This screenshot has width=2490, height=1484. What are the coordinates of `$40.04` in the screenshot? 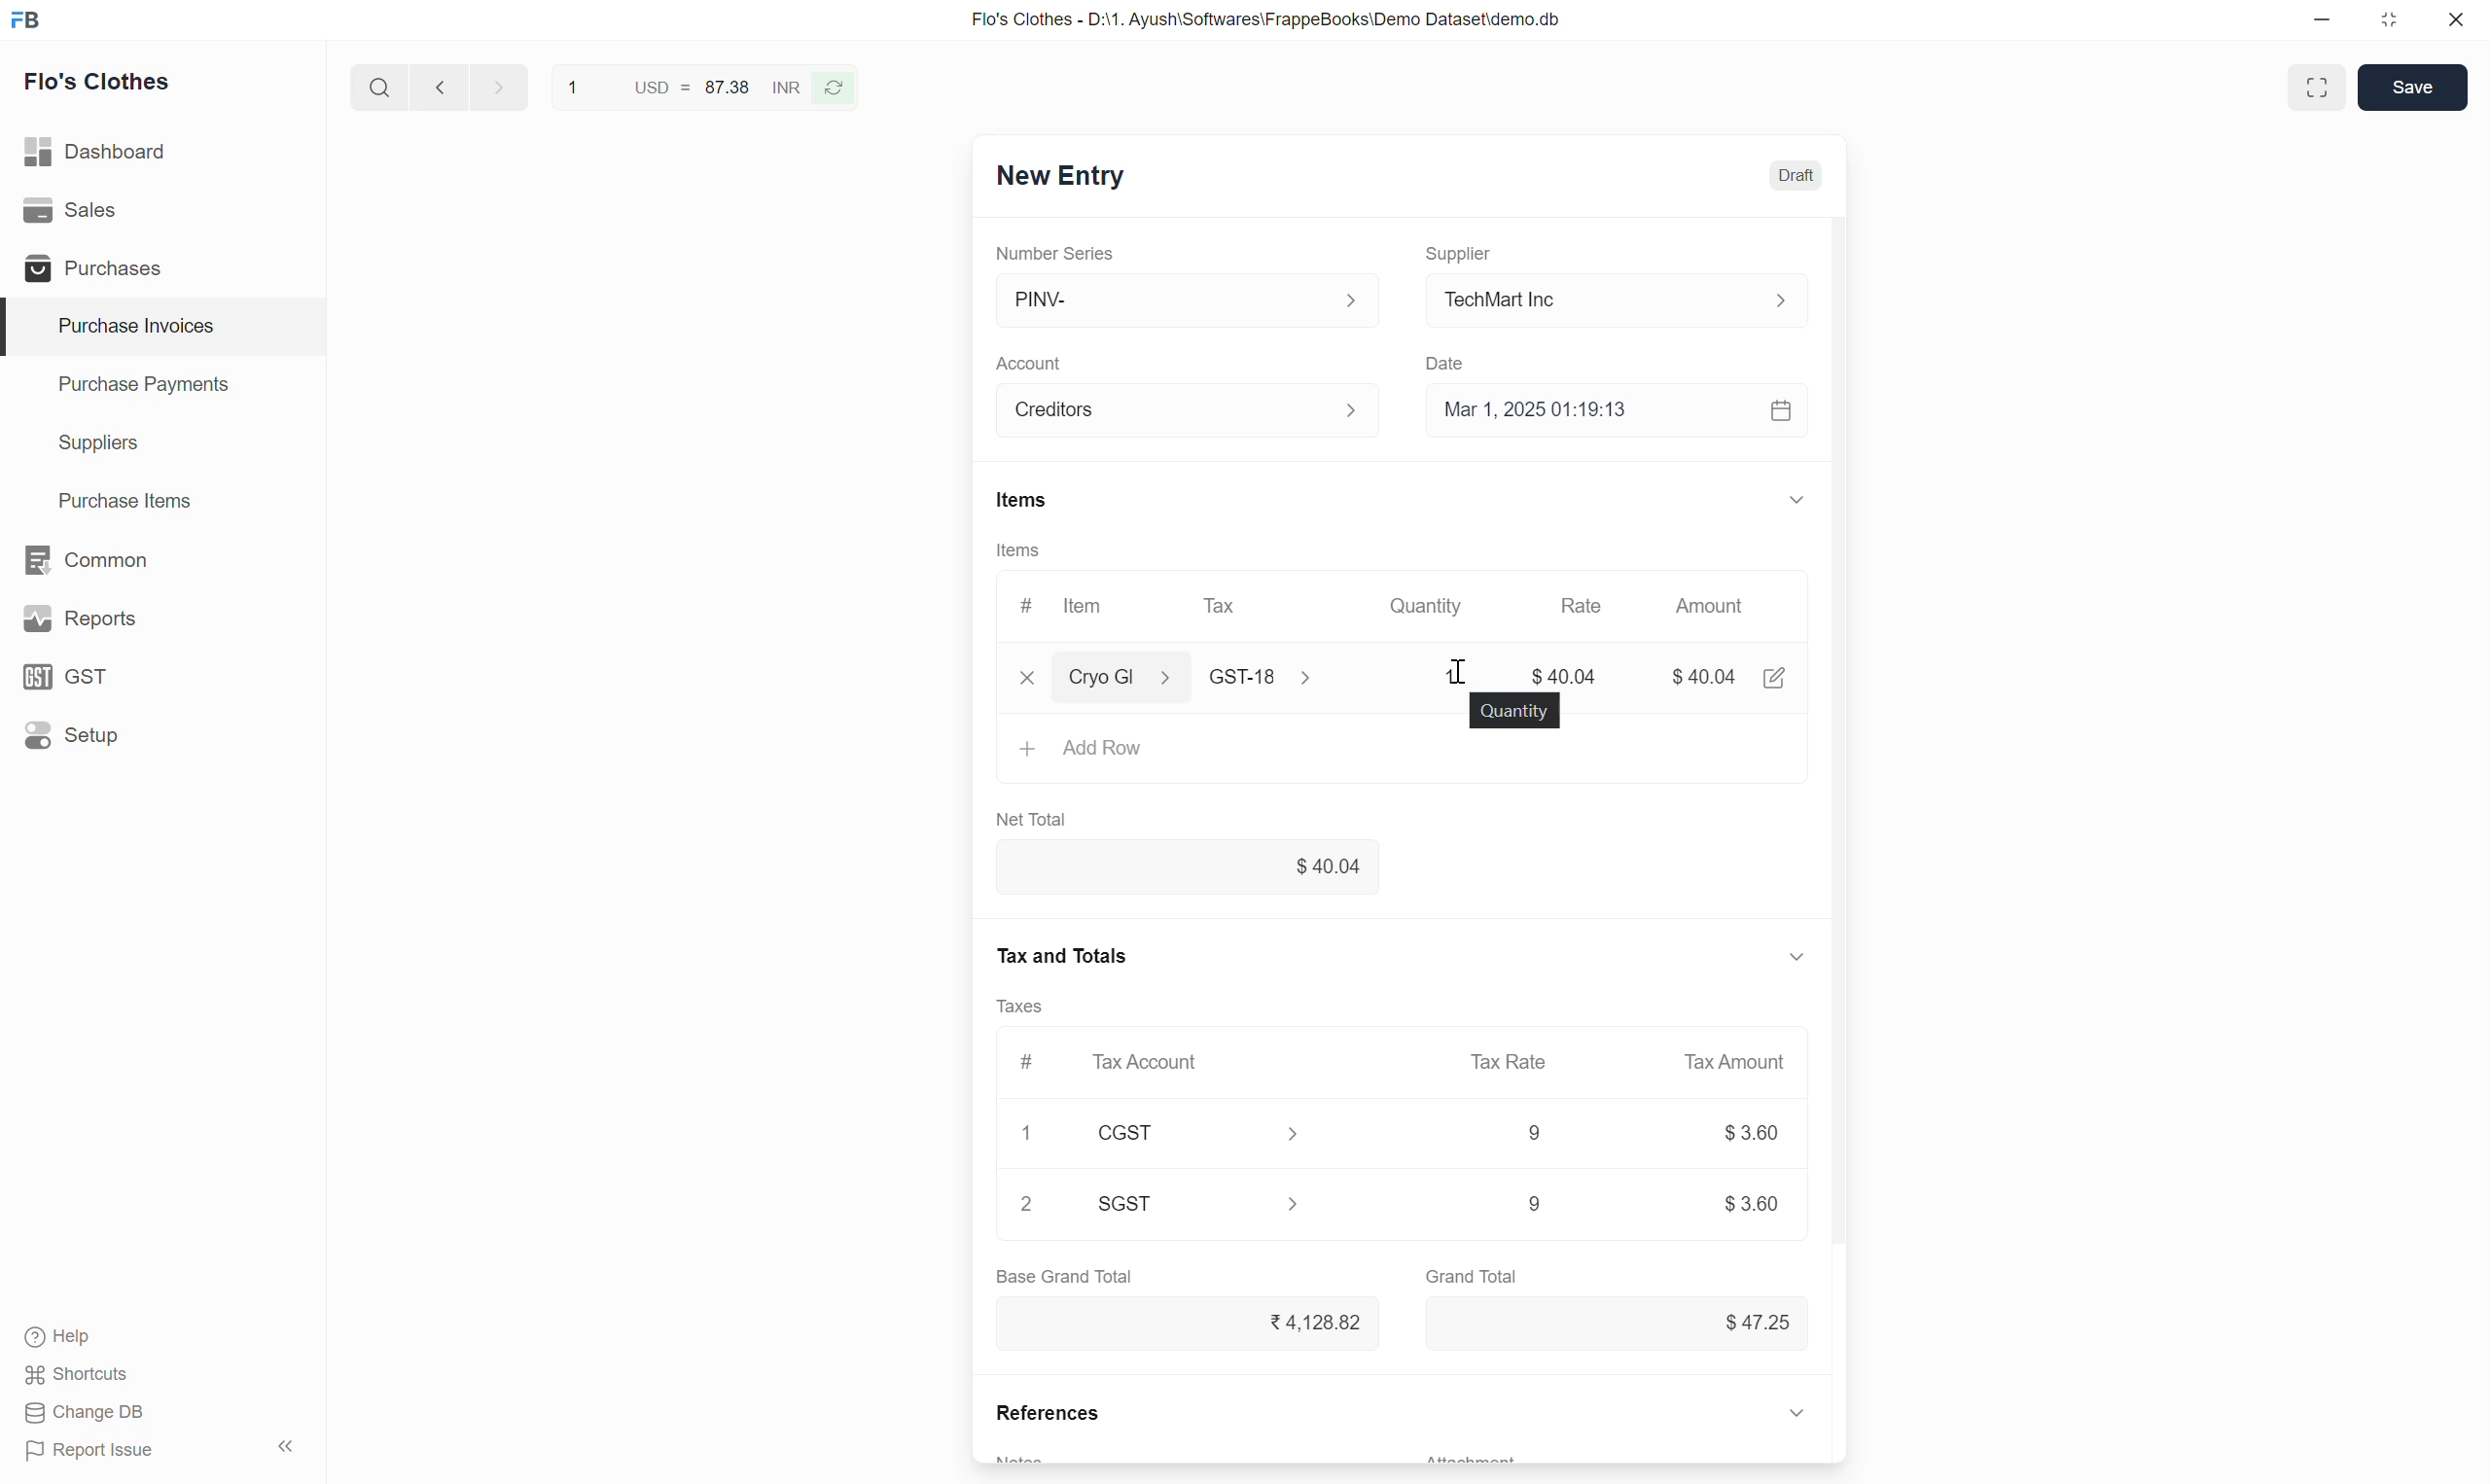 It's located at (1708, 674).